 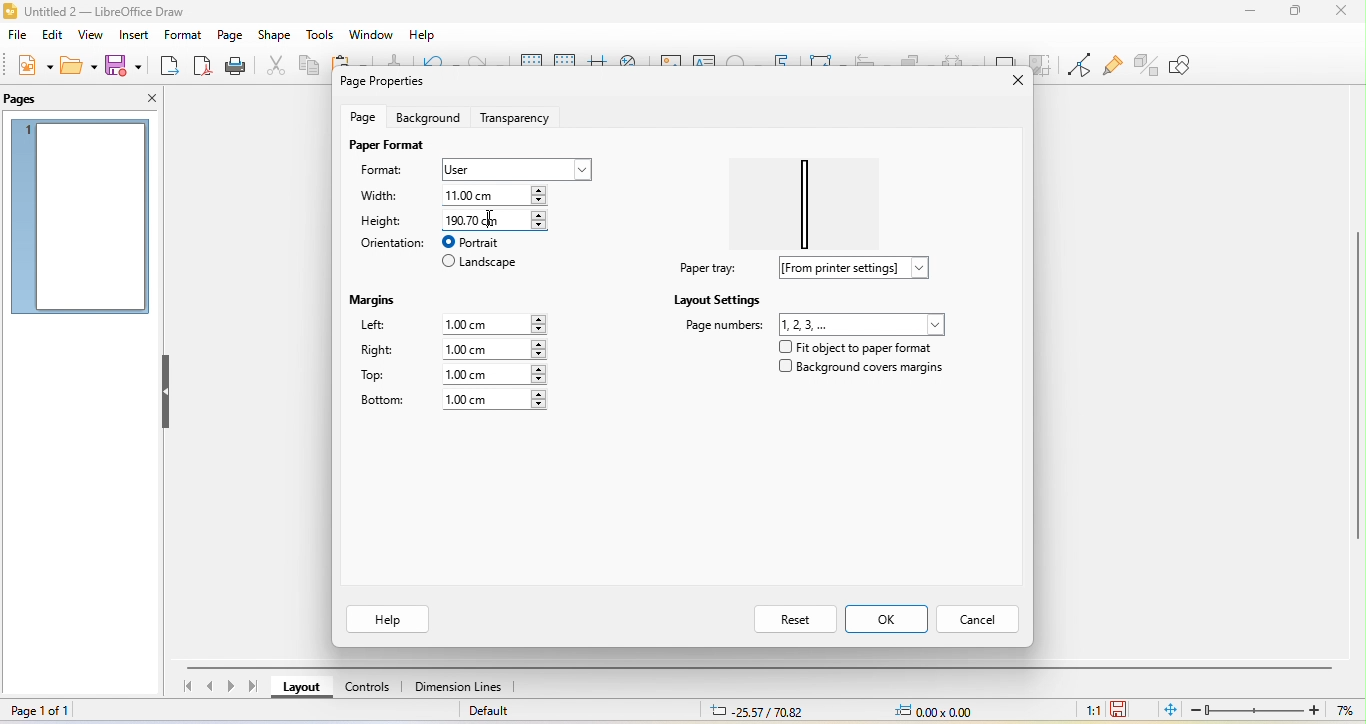 What do you see at coordinates (500, 194) in the screenshot?
I see `110.00 cm` at bounding box center [500, 194].